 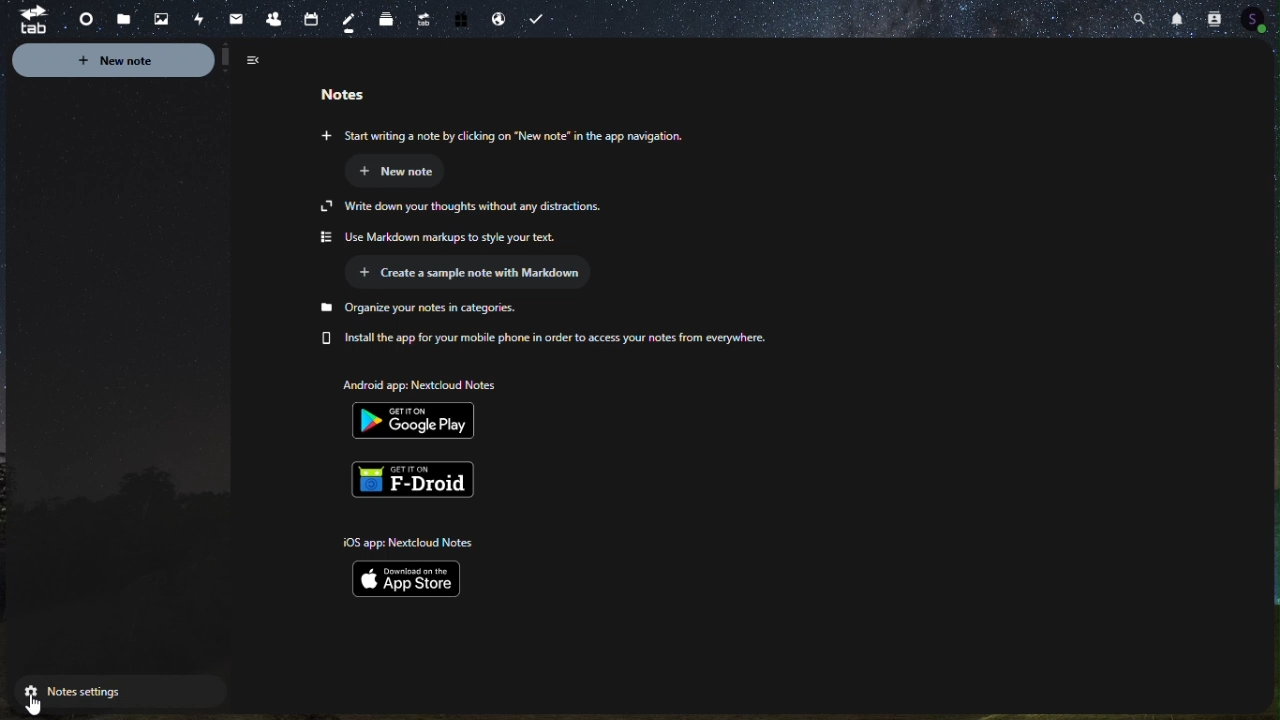 What do you see at coordinates (1219, 15) in the screenshot?
I see `Contacts` at bounding box center [1219, 15].